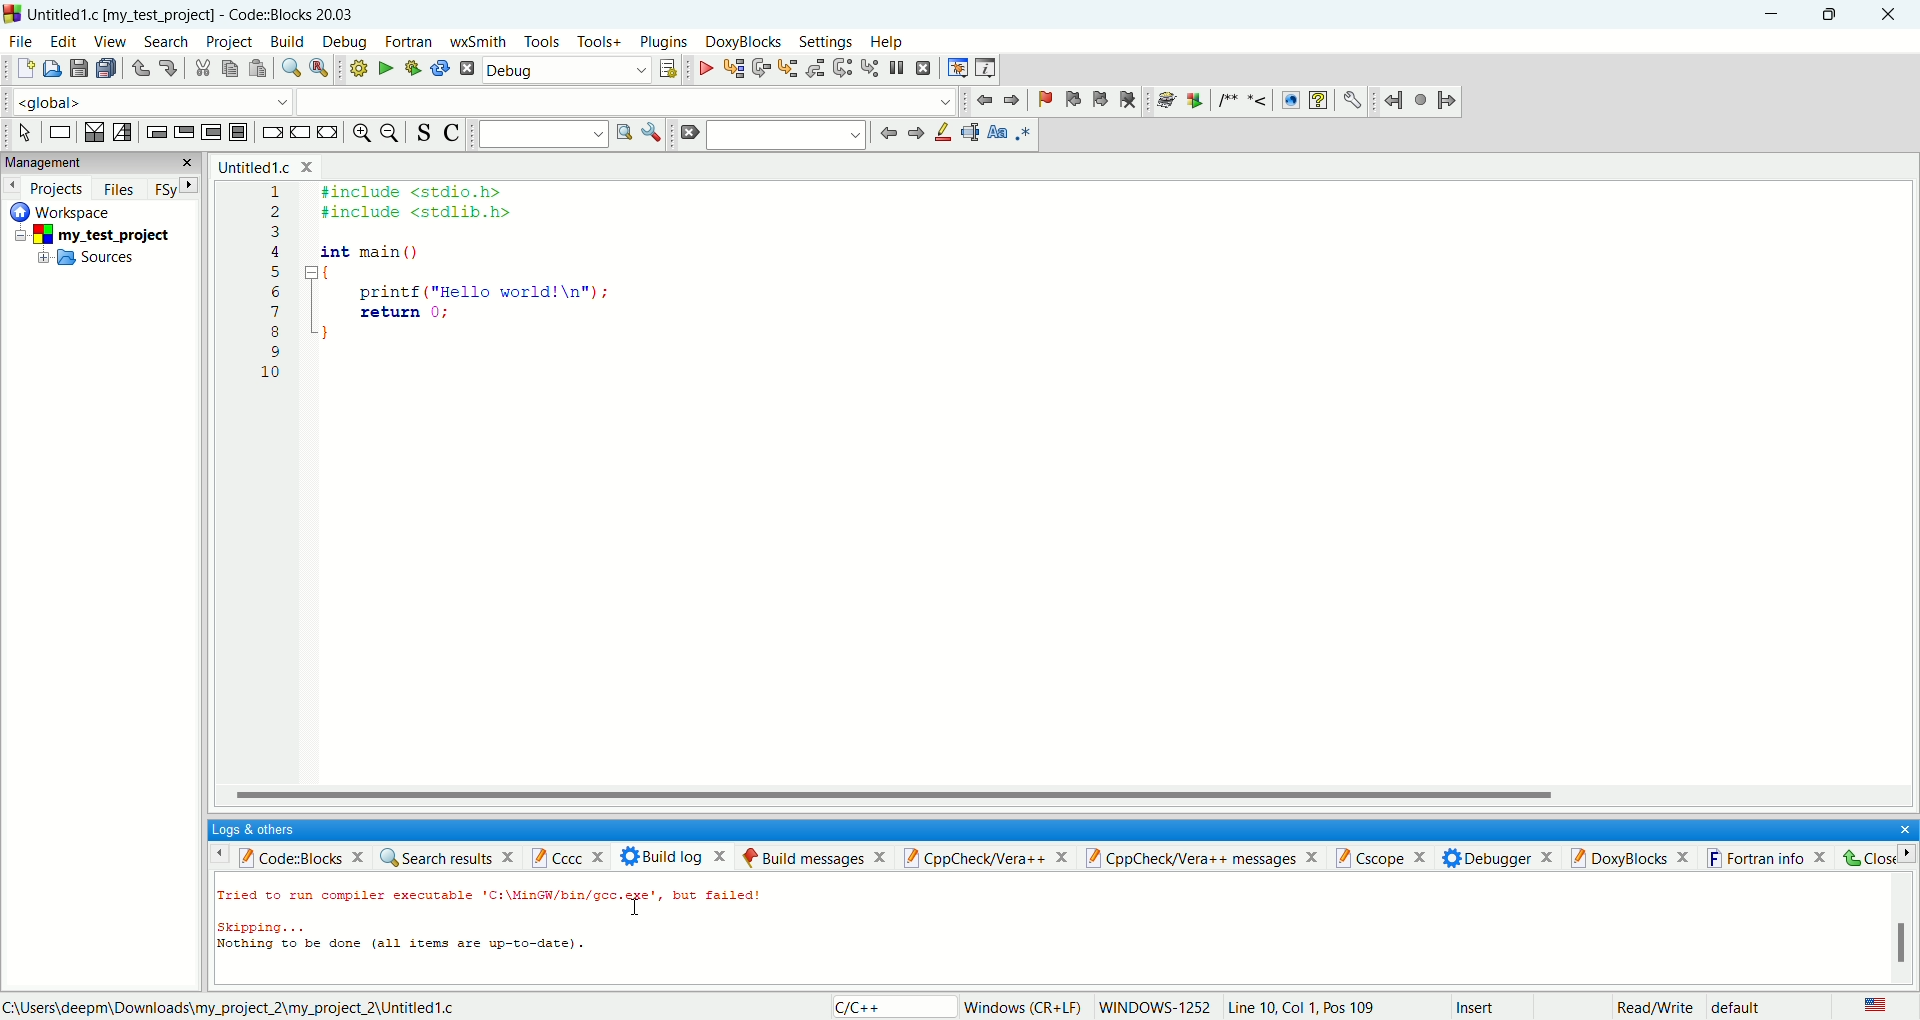 This screenshot has height=1020, width=1920. What do you see at coordinates (1874, 858) in the screenshot?
I see `close` at bounding box center [1874, 858].